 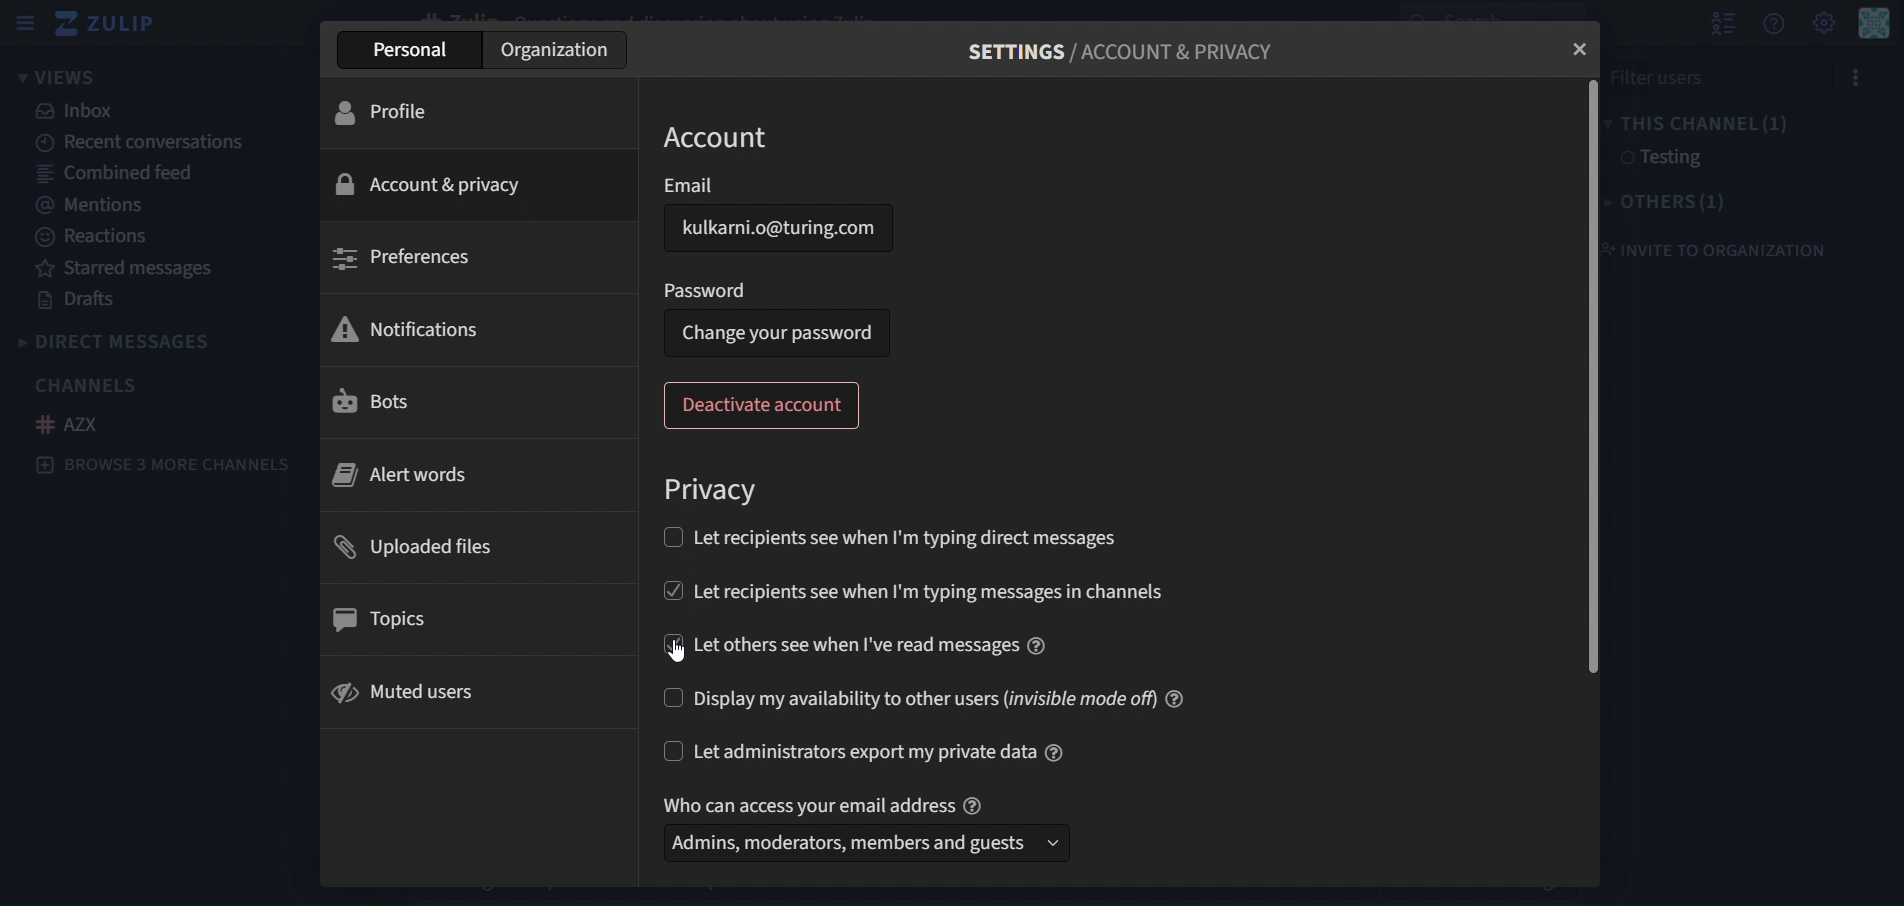 I want to click on deactivate account, so click(x=765, y=407).